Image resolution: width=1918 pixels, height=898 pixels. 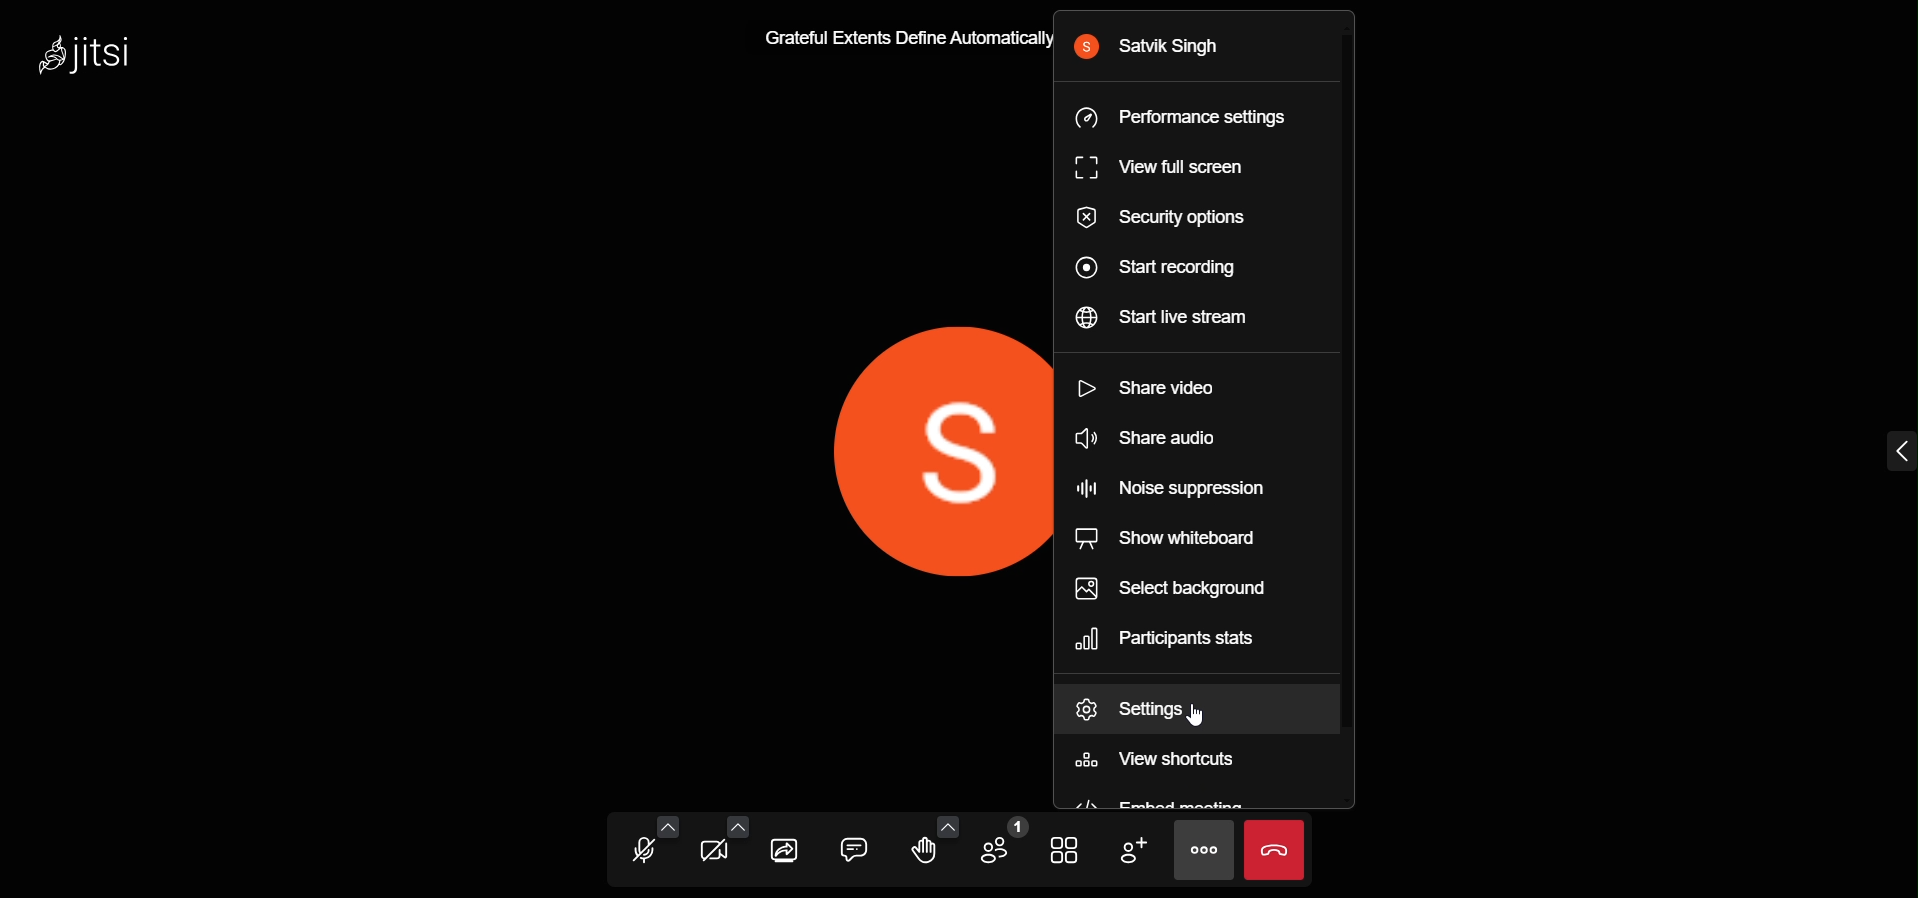 What do you see at coordinates (1130, 847) in the screenshot?
I see `invite people` at bounding box center [1130, 847].